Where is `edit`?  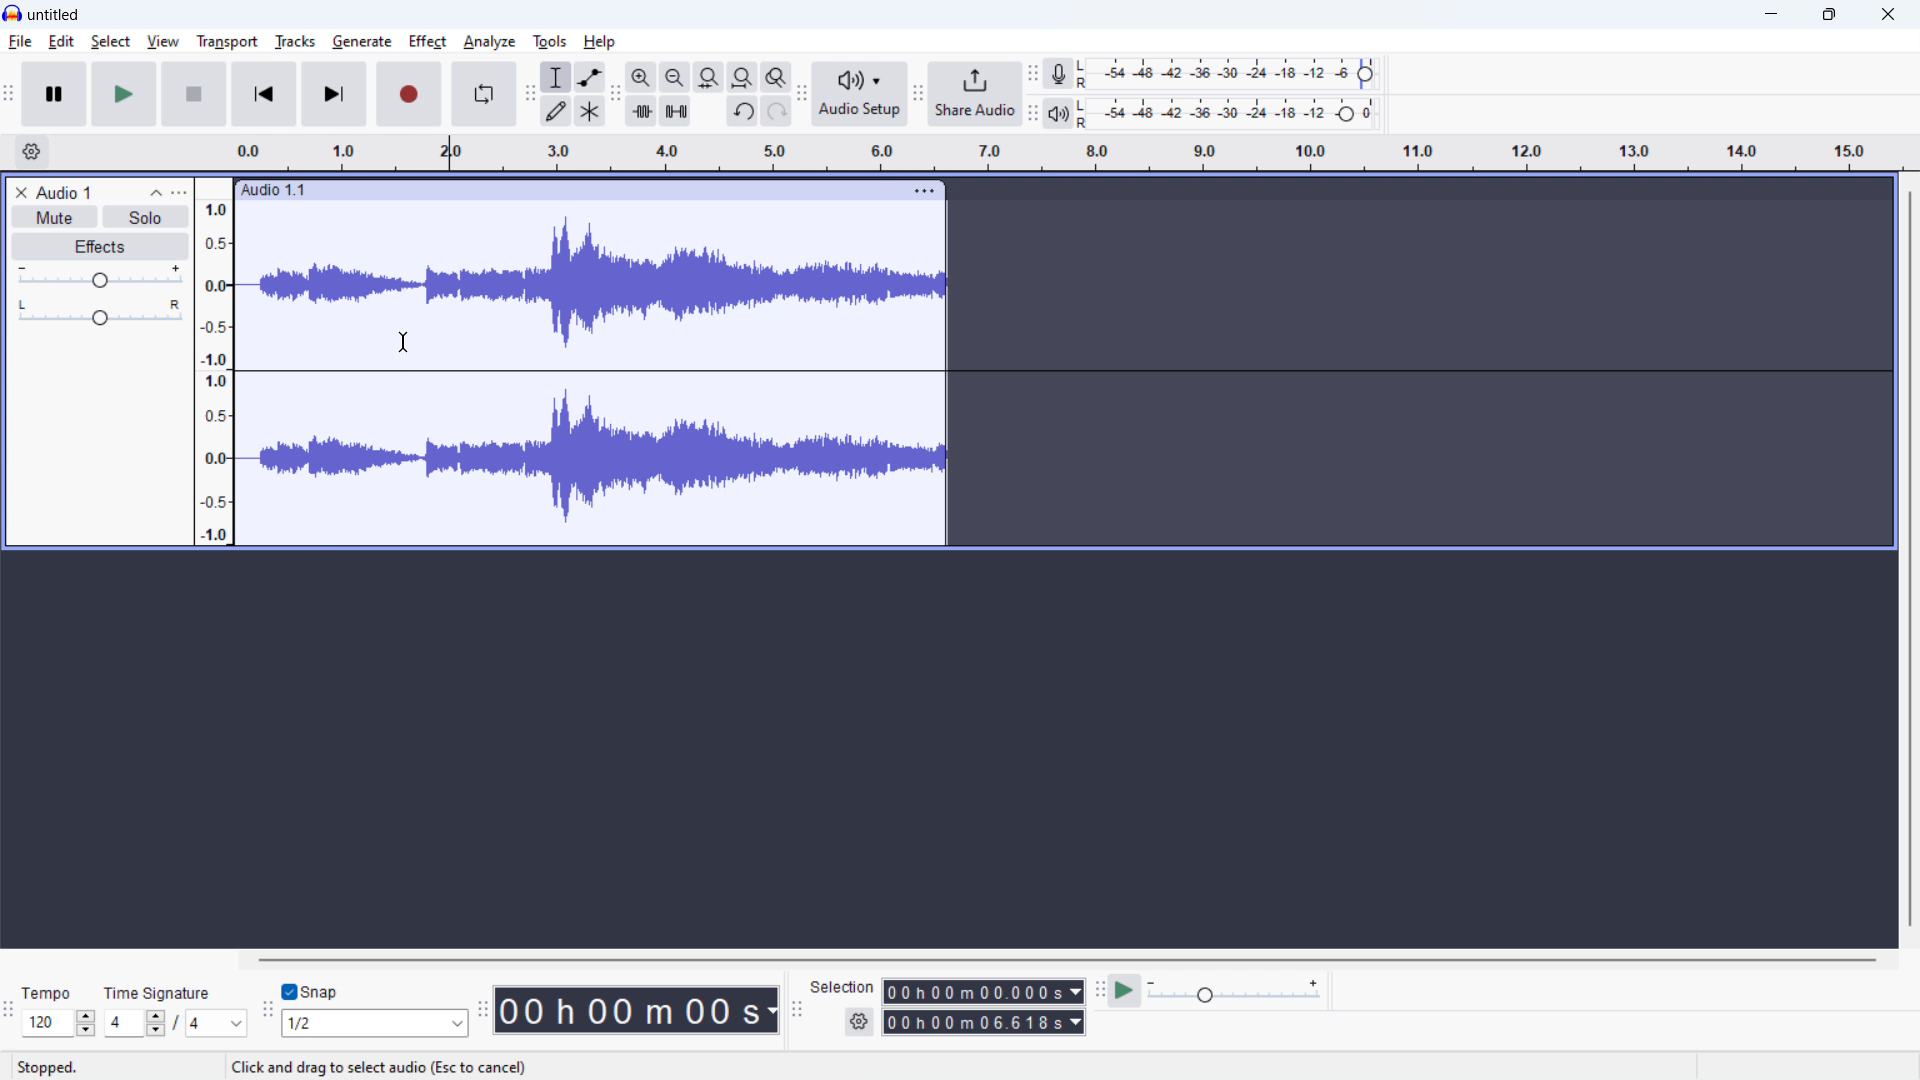 edit is located at coordinates (62, 42).